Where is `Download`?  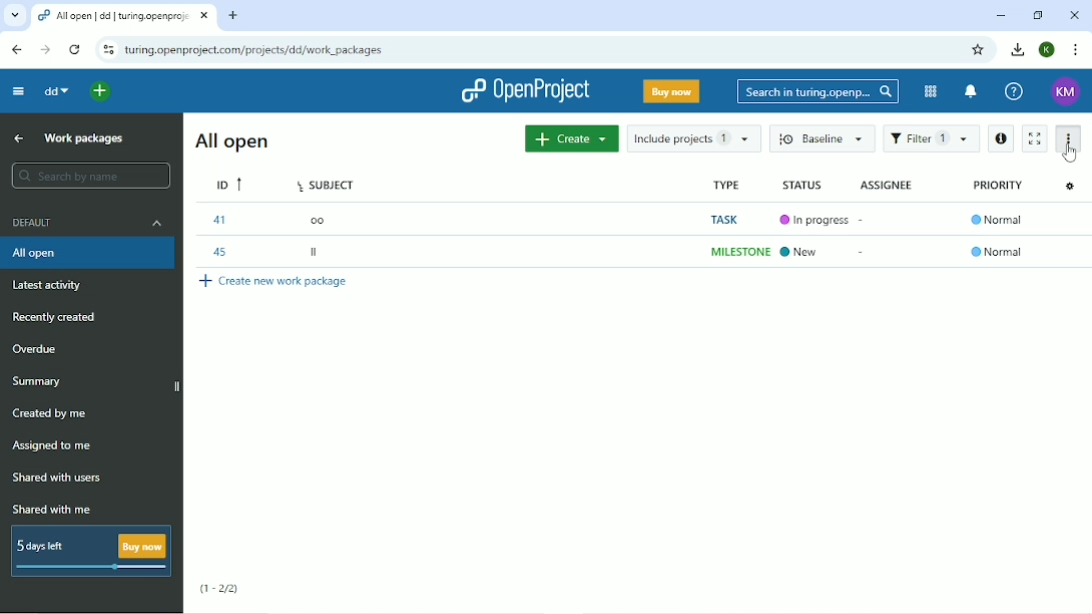
Download is located at coordinates (1016, 49).